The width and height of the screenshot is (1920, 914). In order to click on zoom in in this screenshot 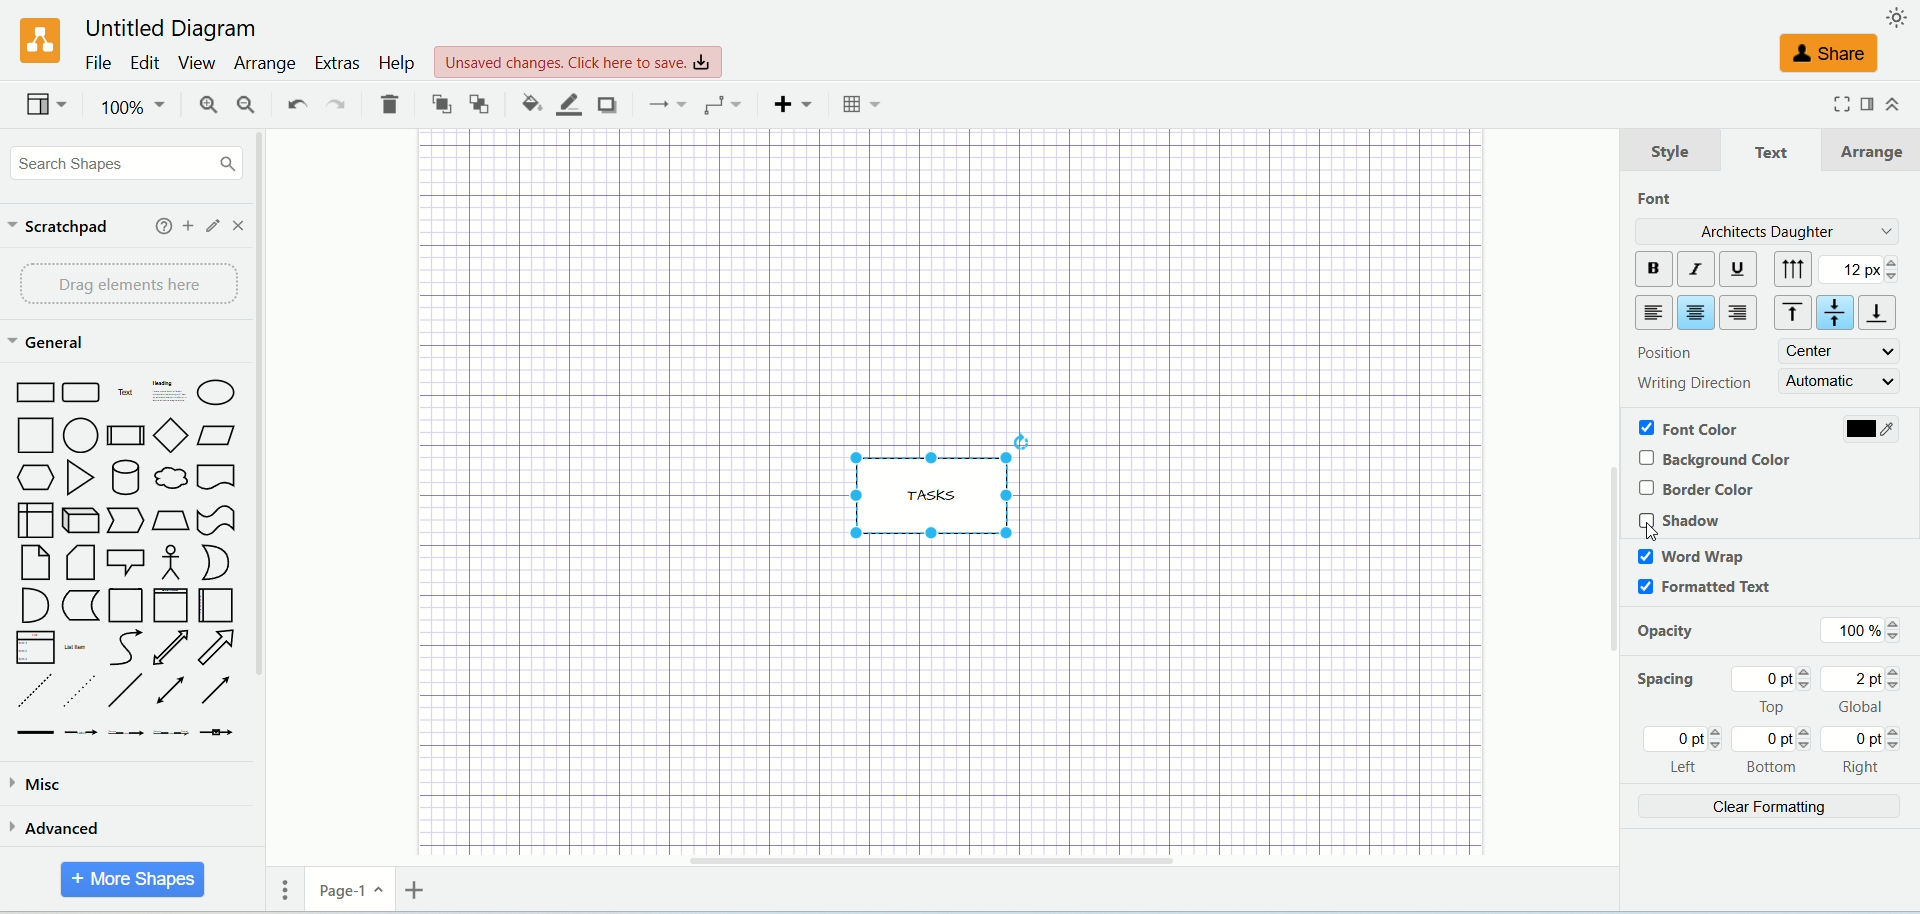, I will do `click(197, 105)`.